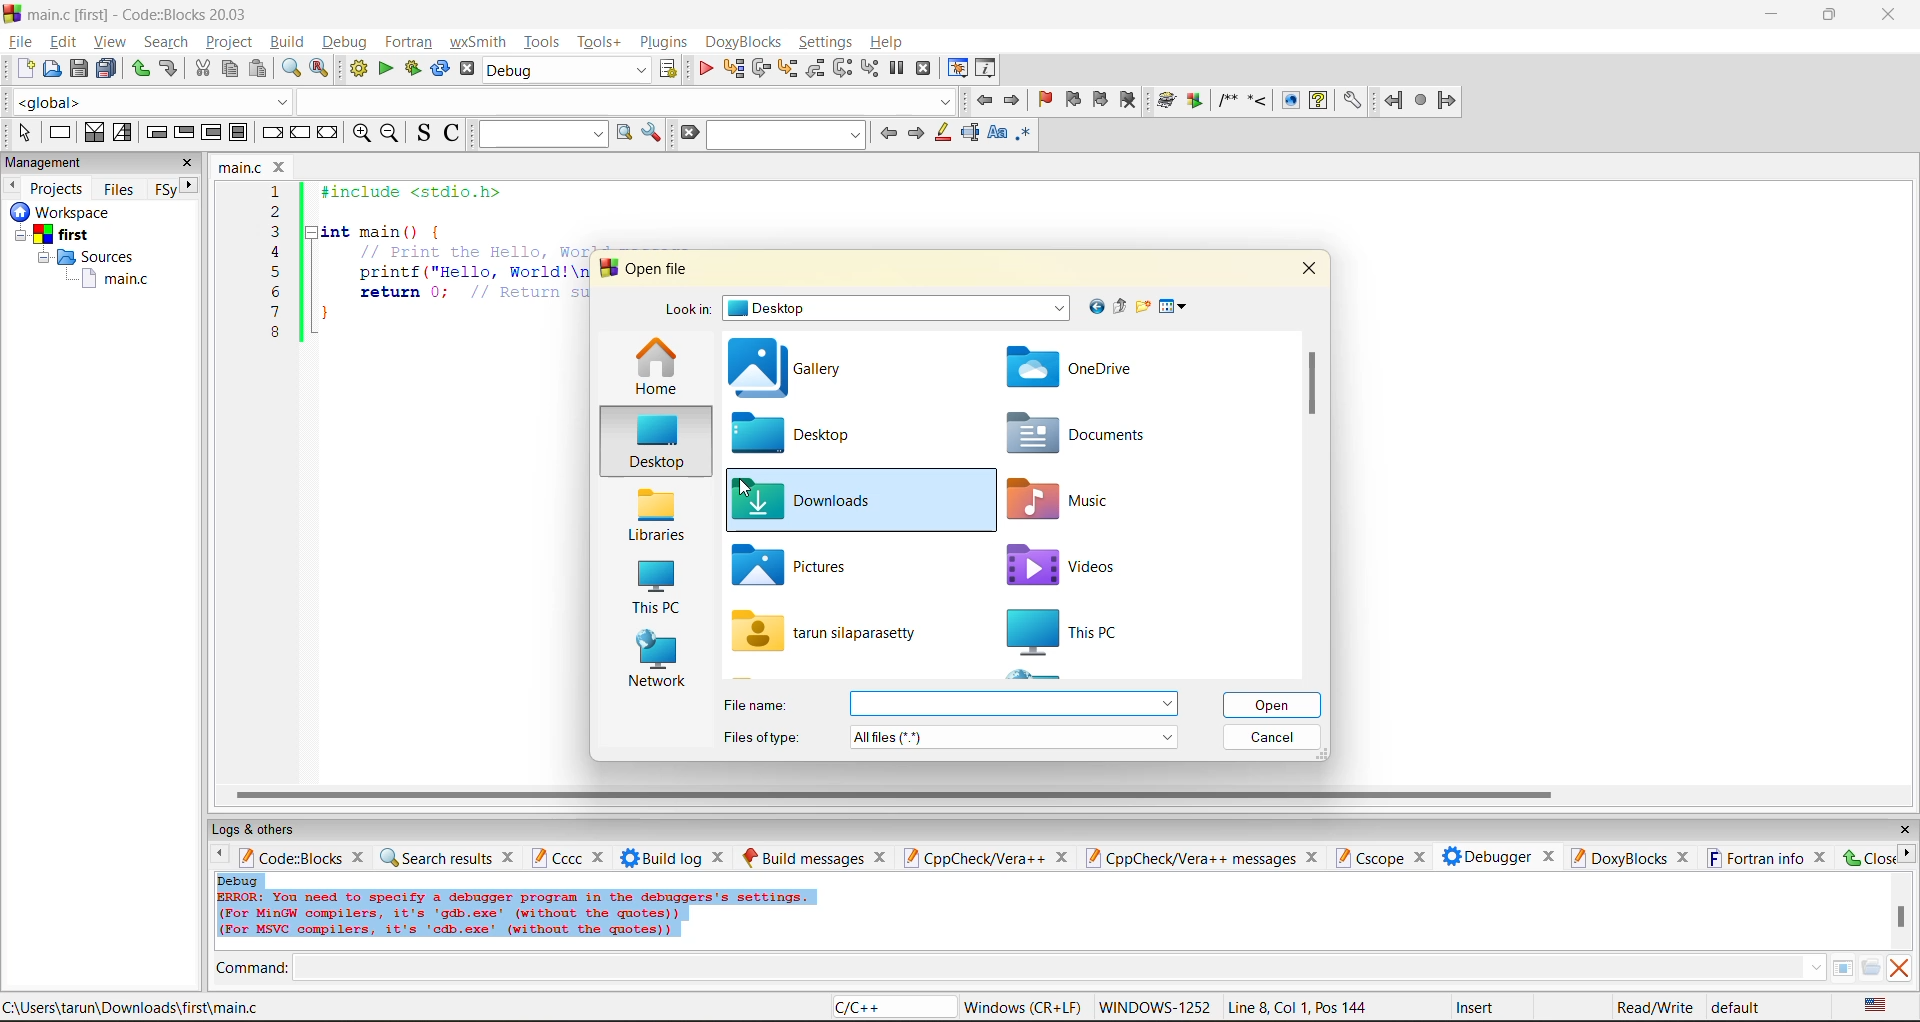 The image size is (1920, 1022). What do you see at coordinates (47, 164) in the screenshot?
I see `management` at bounding box center [47, 164].